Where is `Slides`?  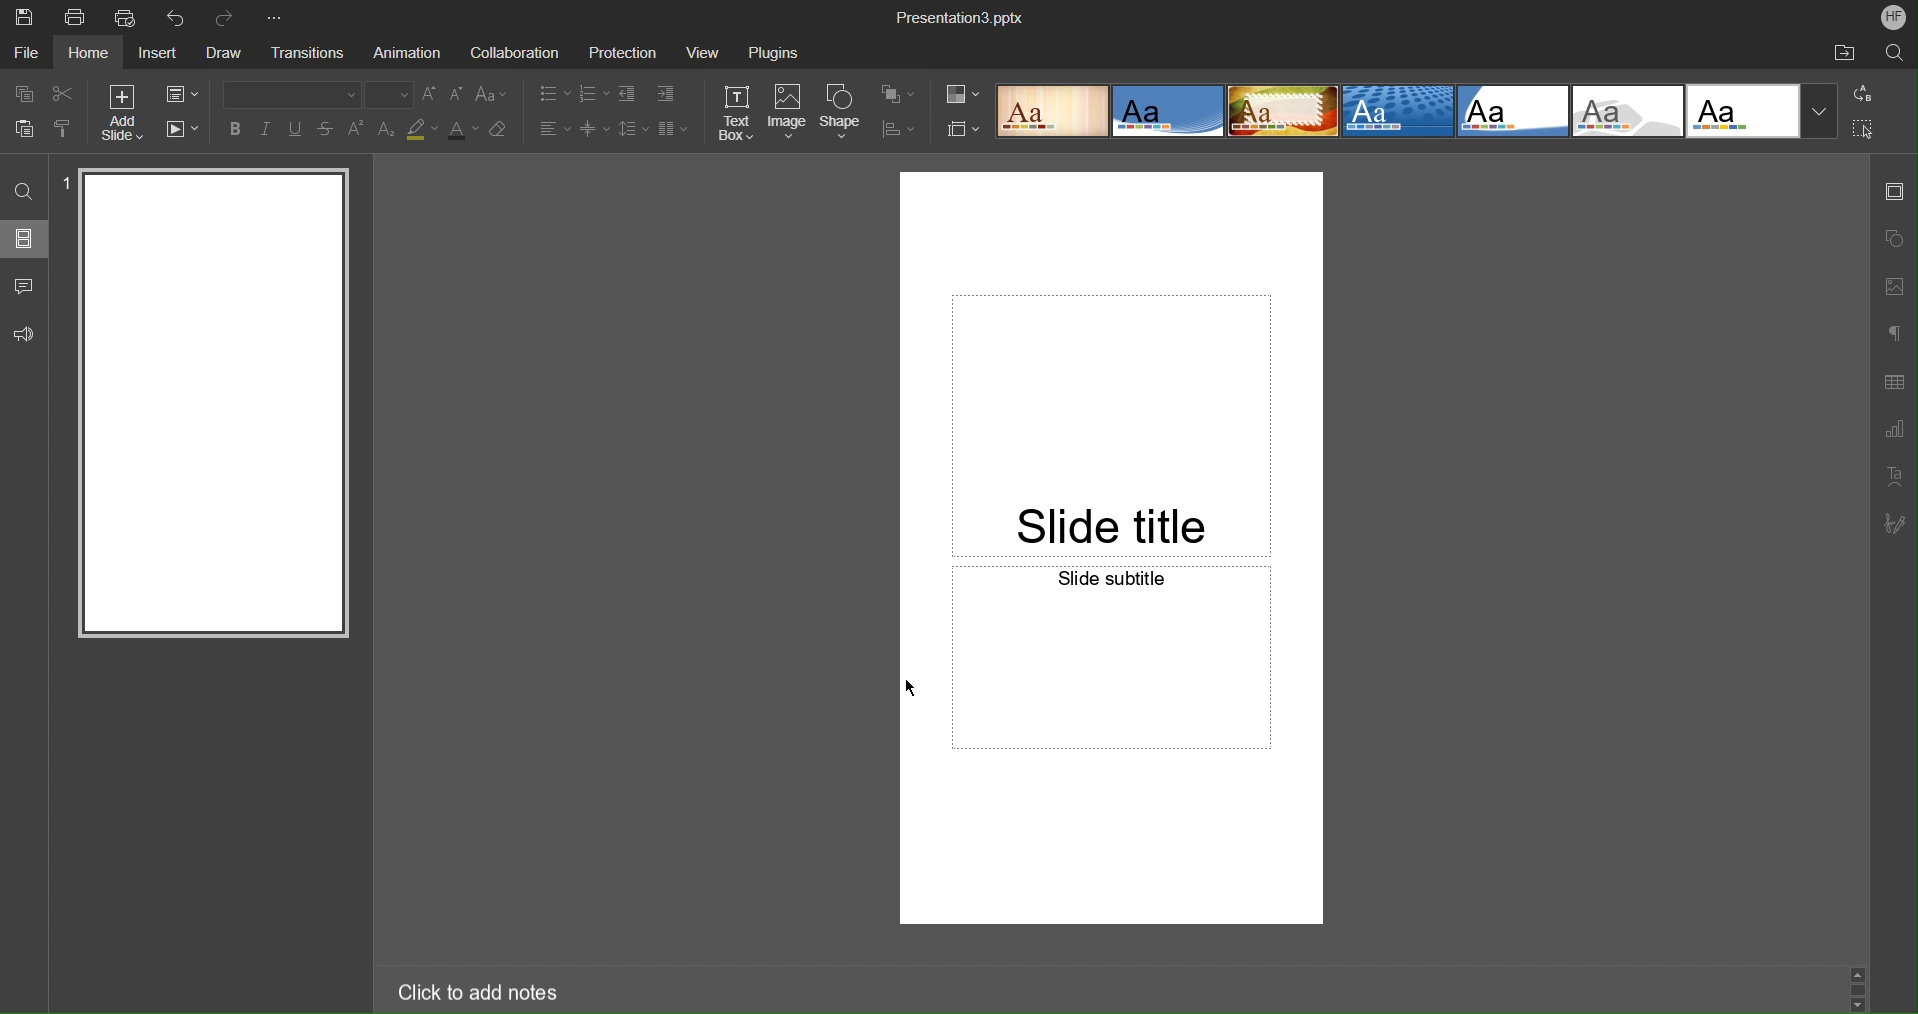 Slides is located at coordinates (24, 238).